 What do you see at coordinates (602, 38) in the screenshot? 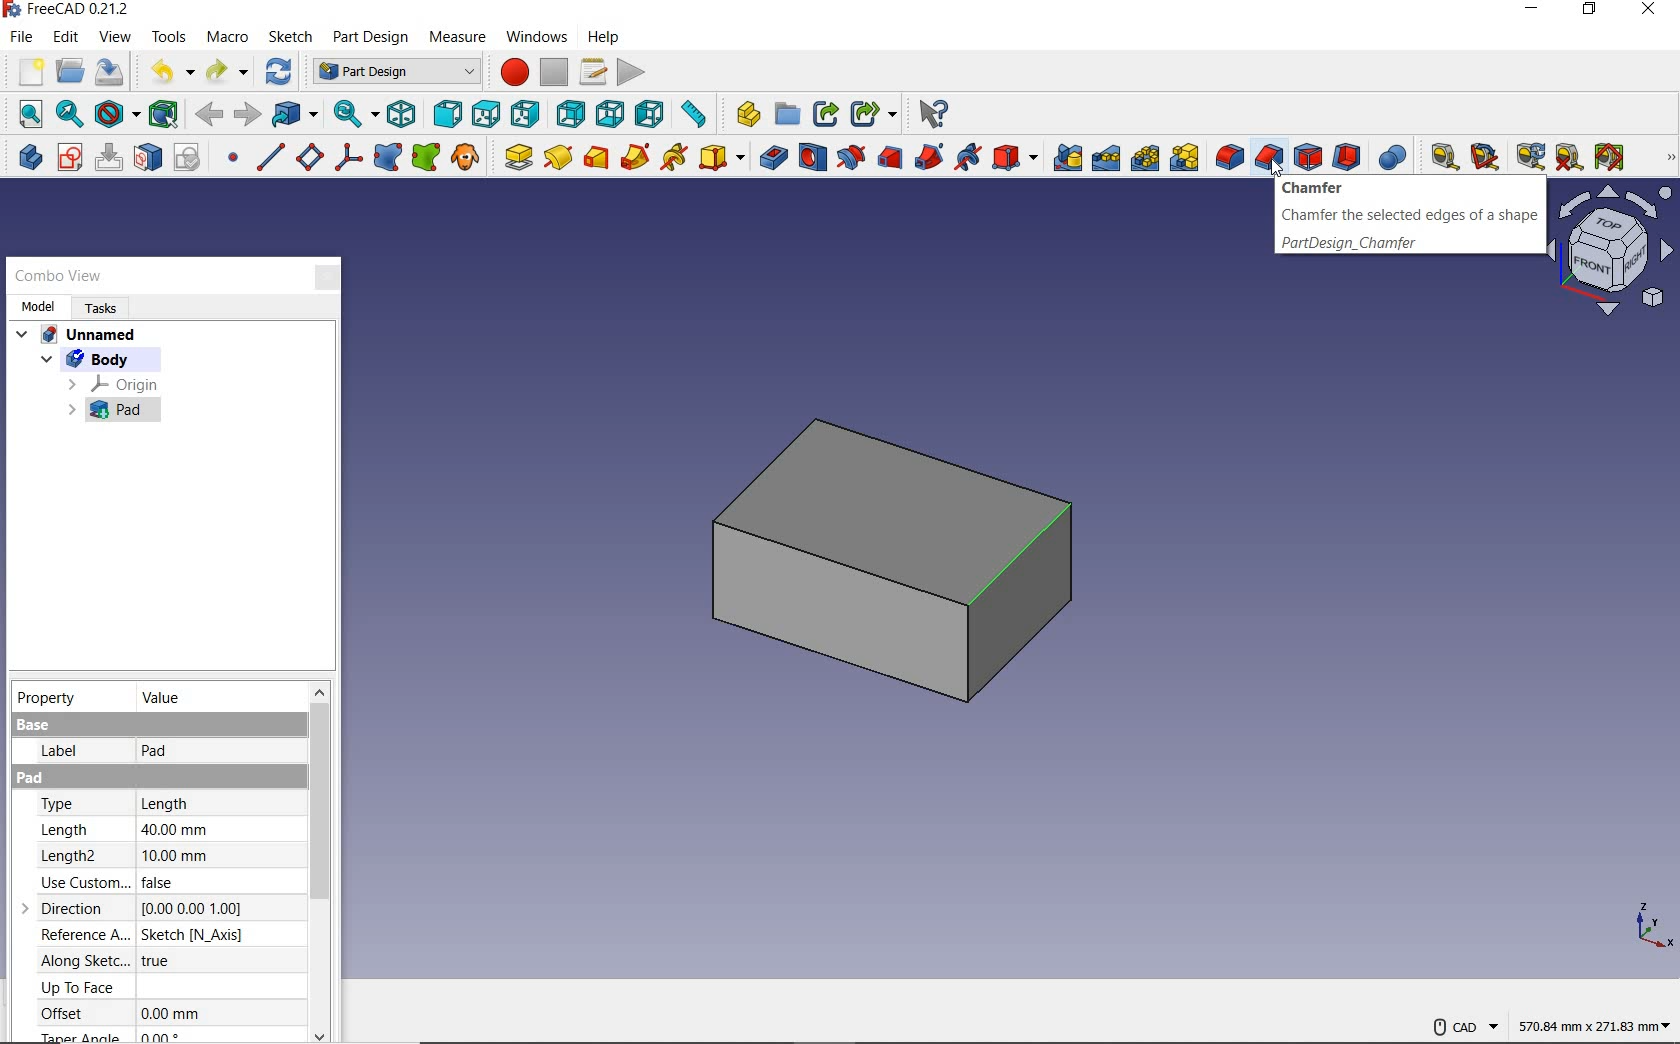
I see `help` at bounding box center [602, 38].